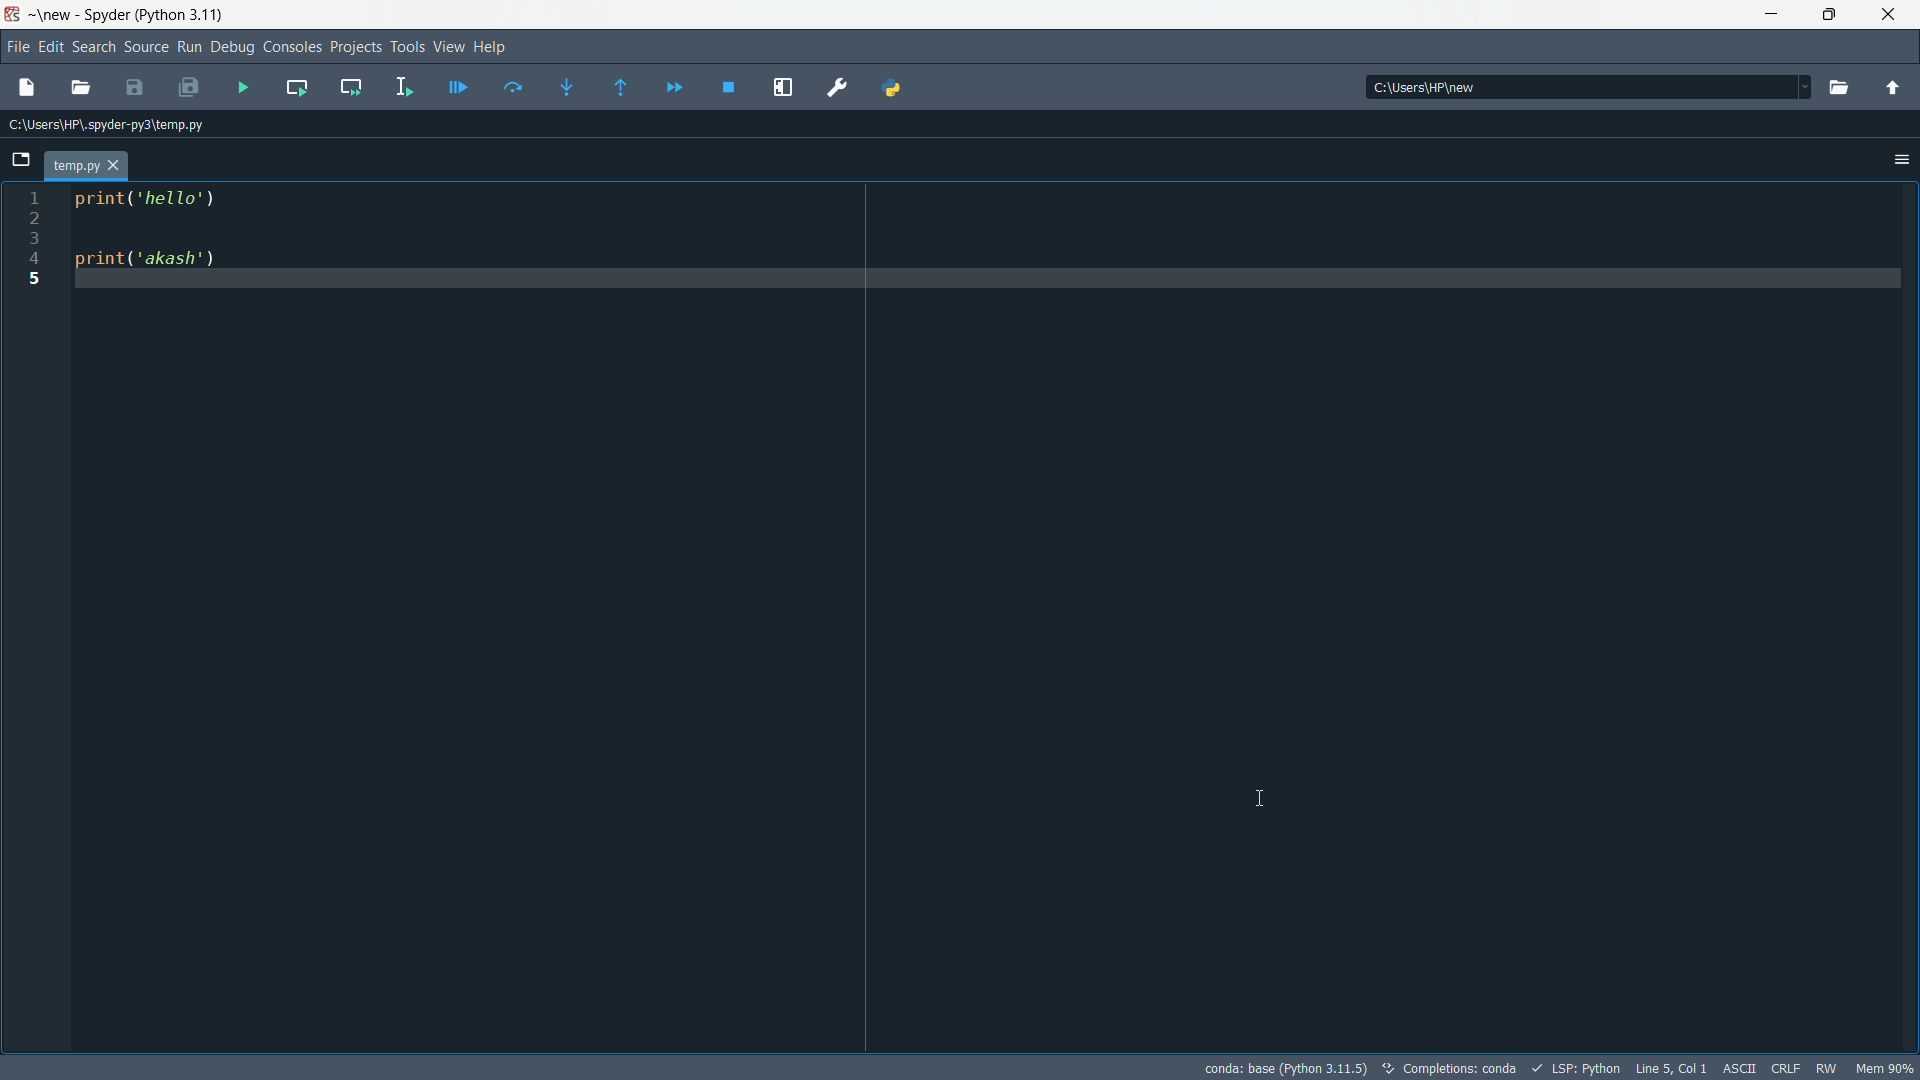  I want to click on edit menu, so click(50, 48).